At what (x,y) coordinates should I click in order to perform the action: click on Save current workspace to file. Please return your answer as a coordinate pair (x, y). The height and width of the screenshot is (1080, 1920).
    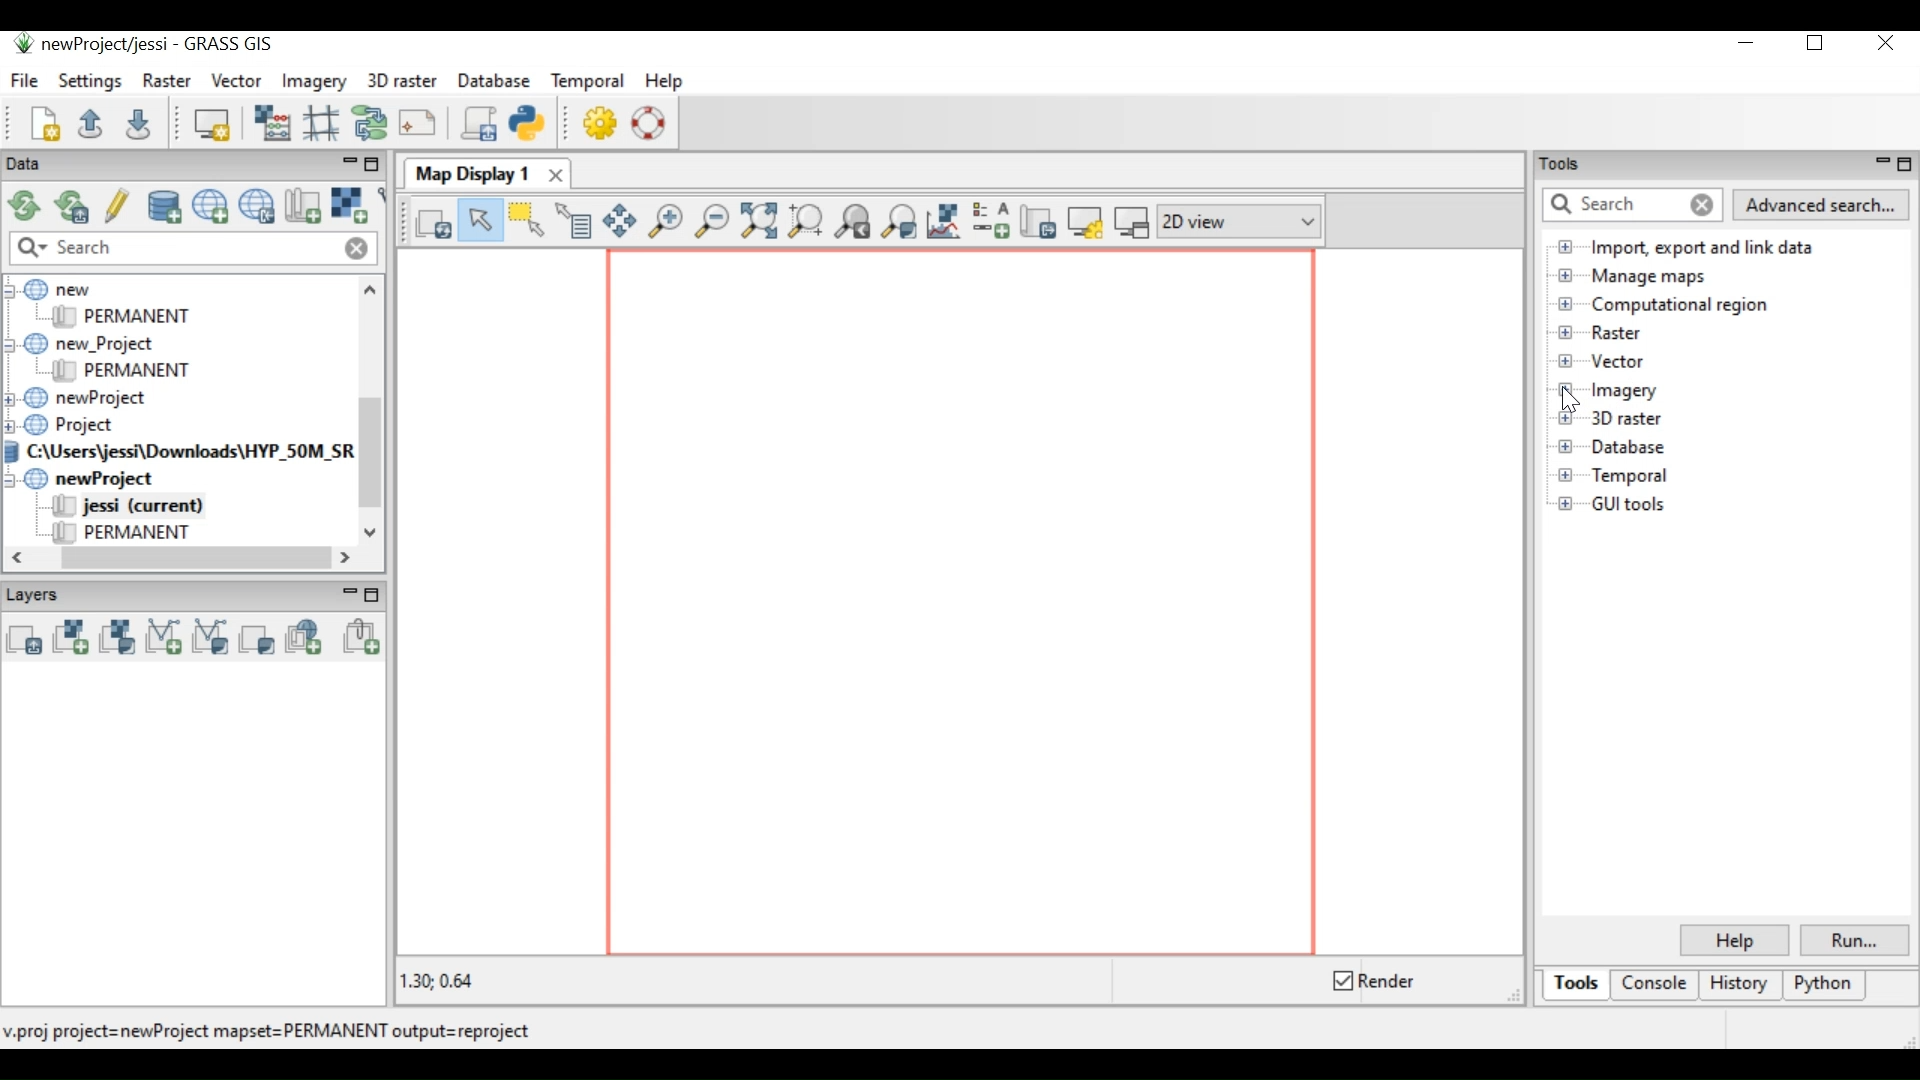
    Looking at the image, I should click on (137, 121).